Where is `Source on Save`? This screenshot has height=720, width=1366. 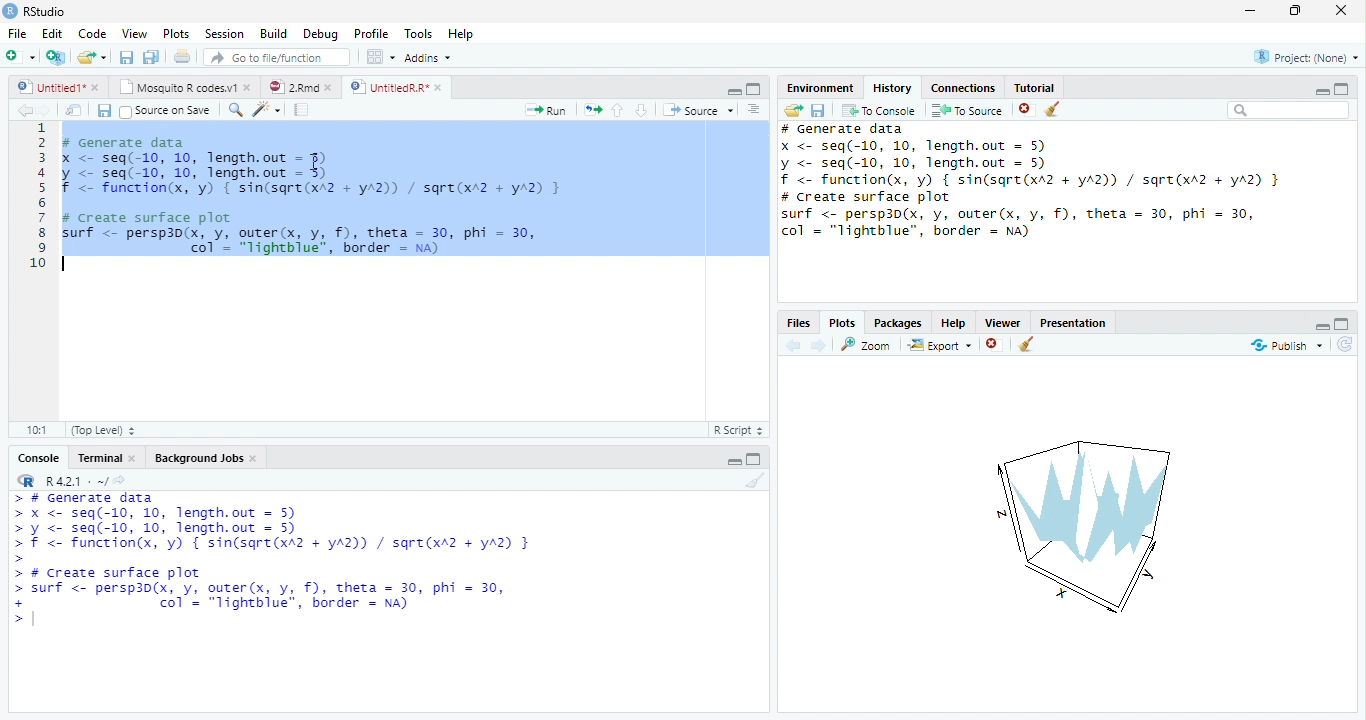 Source on Save is located at coordinates (167, 110).